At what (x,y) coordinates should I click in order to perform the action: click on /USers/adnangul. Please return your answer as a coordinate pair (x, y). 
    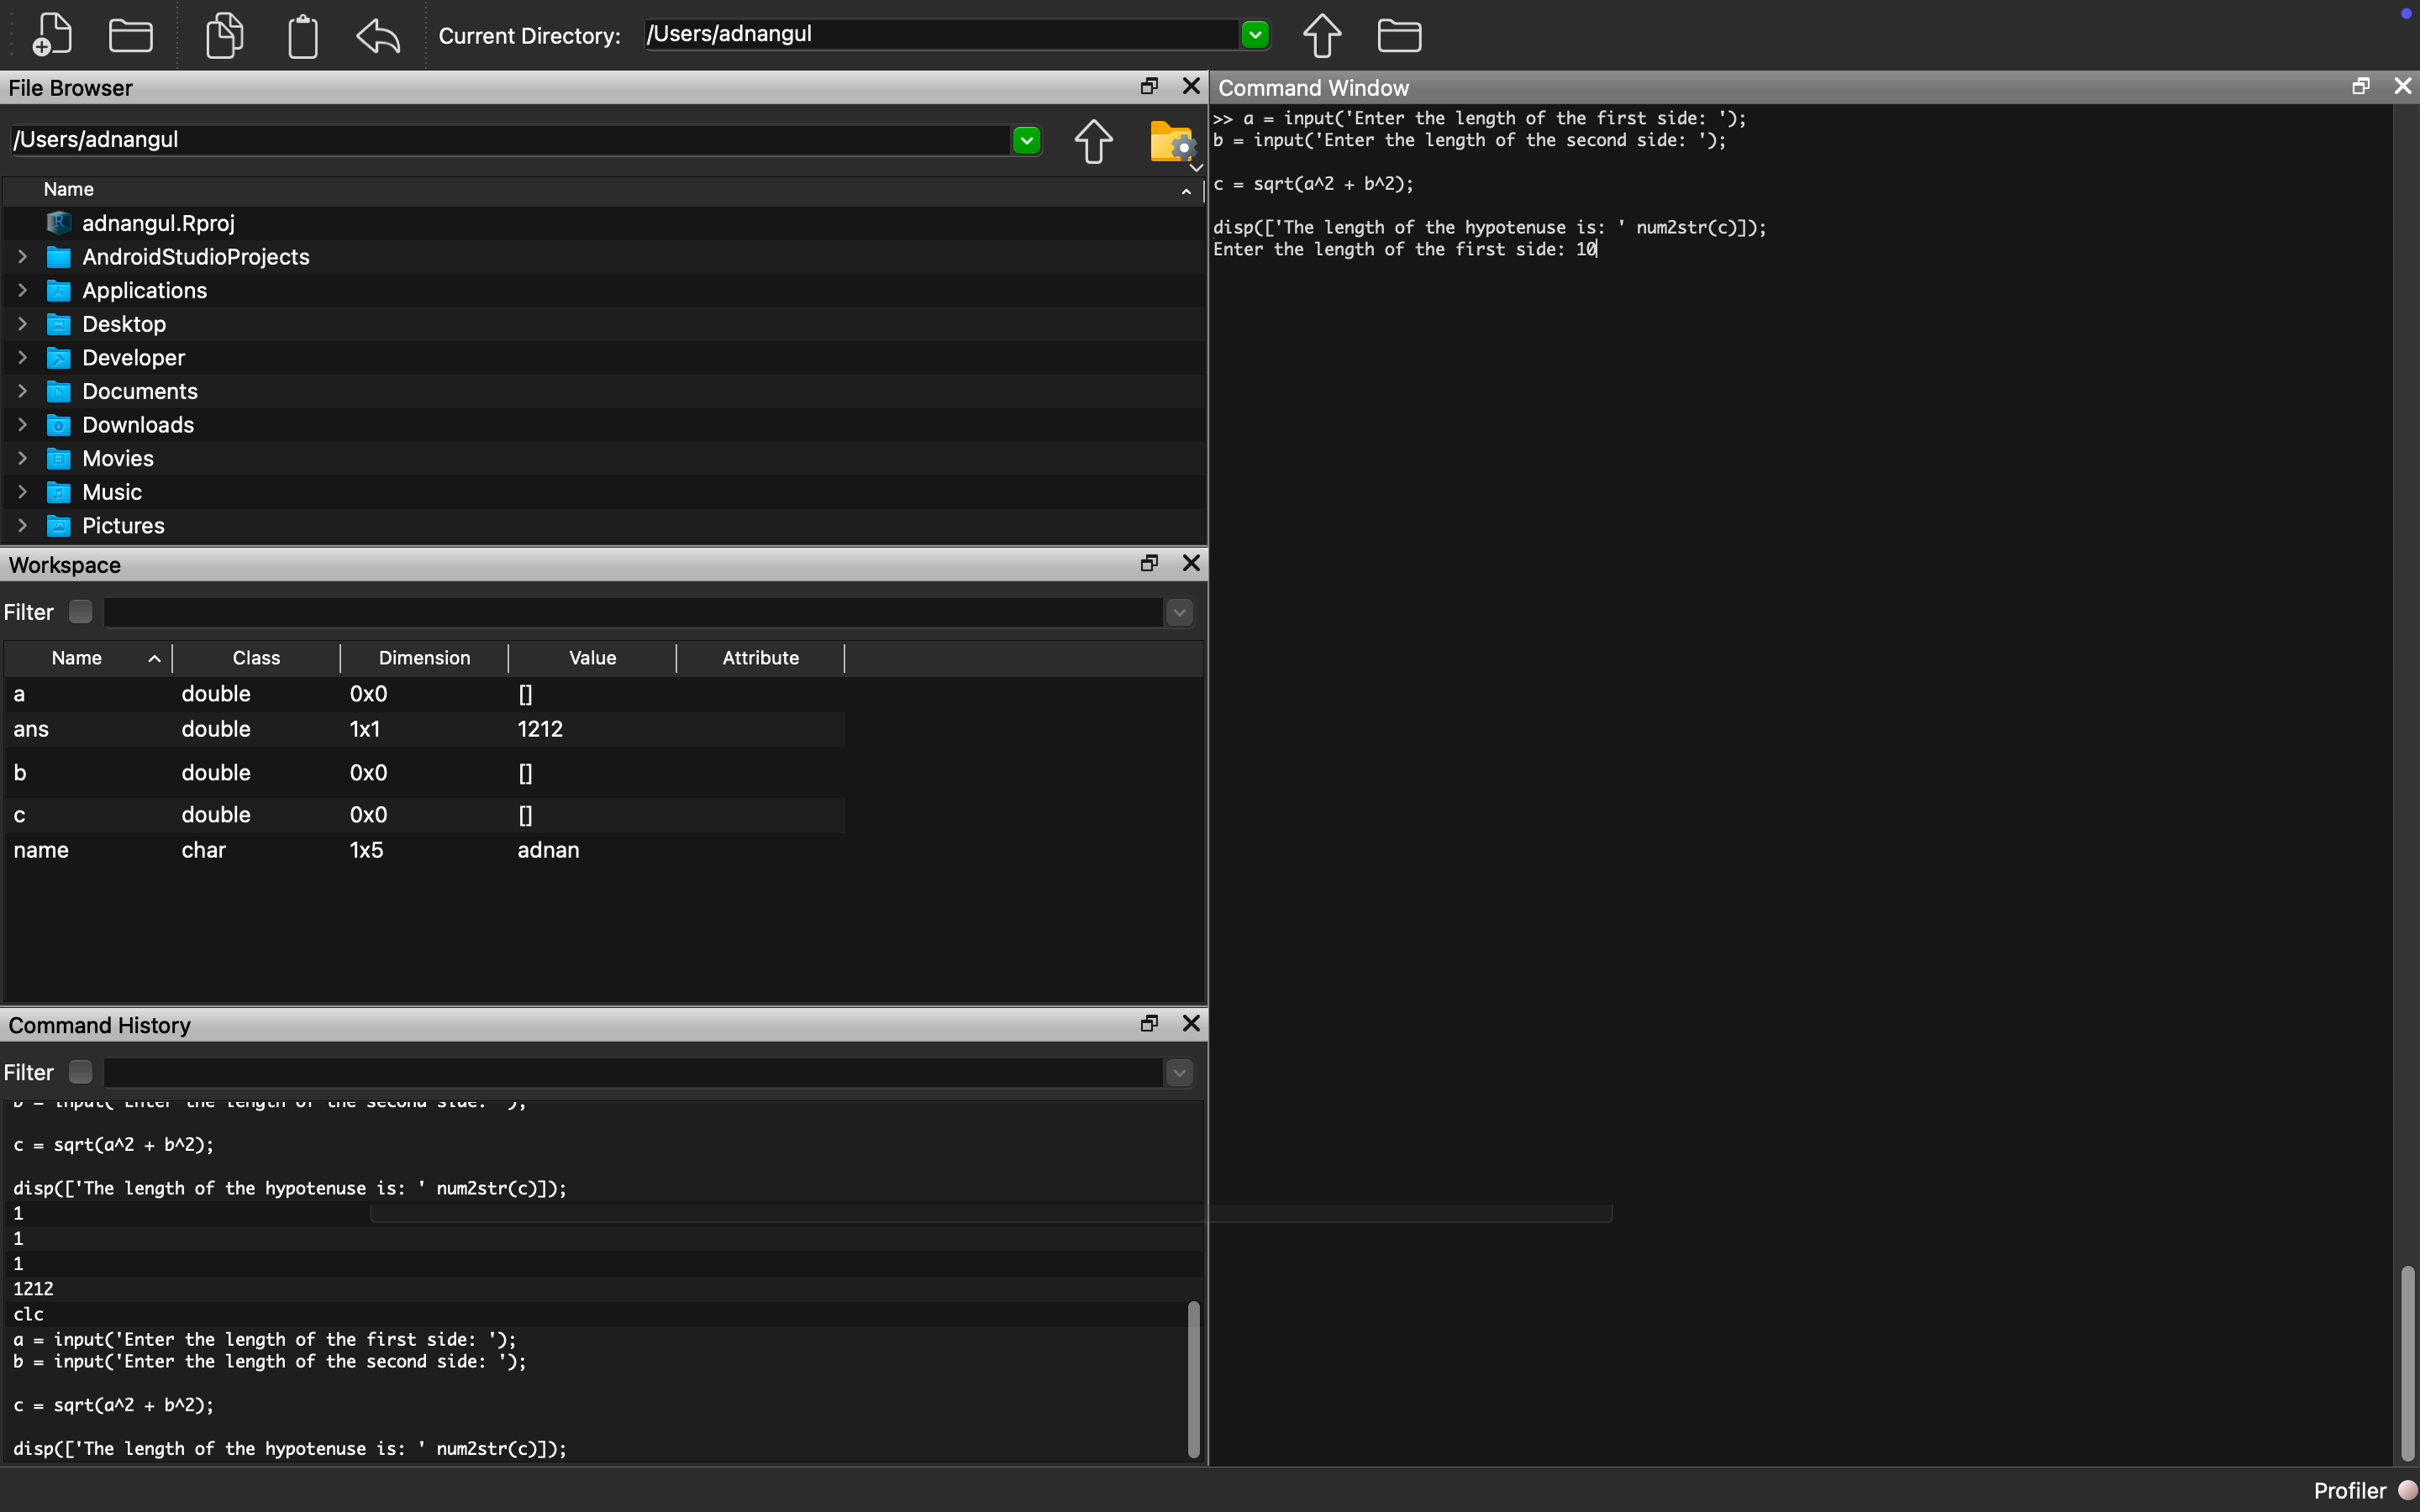
    Looking at the image, I should click on (960, 35).